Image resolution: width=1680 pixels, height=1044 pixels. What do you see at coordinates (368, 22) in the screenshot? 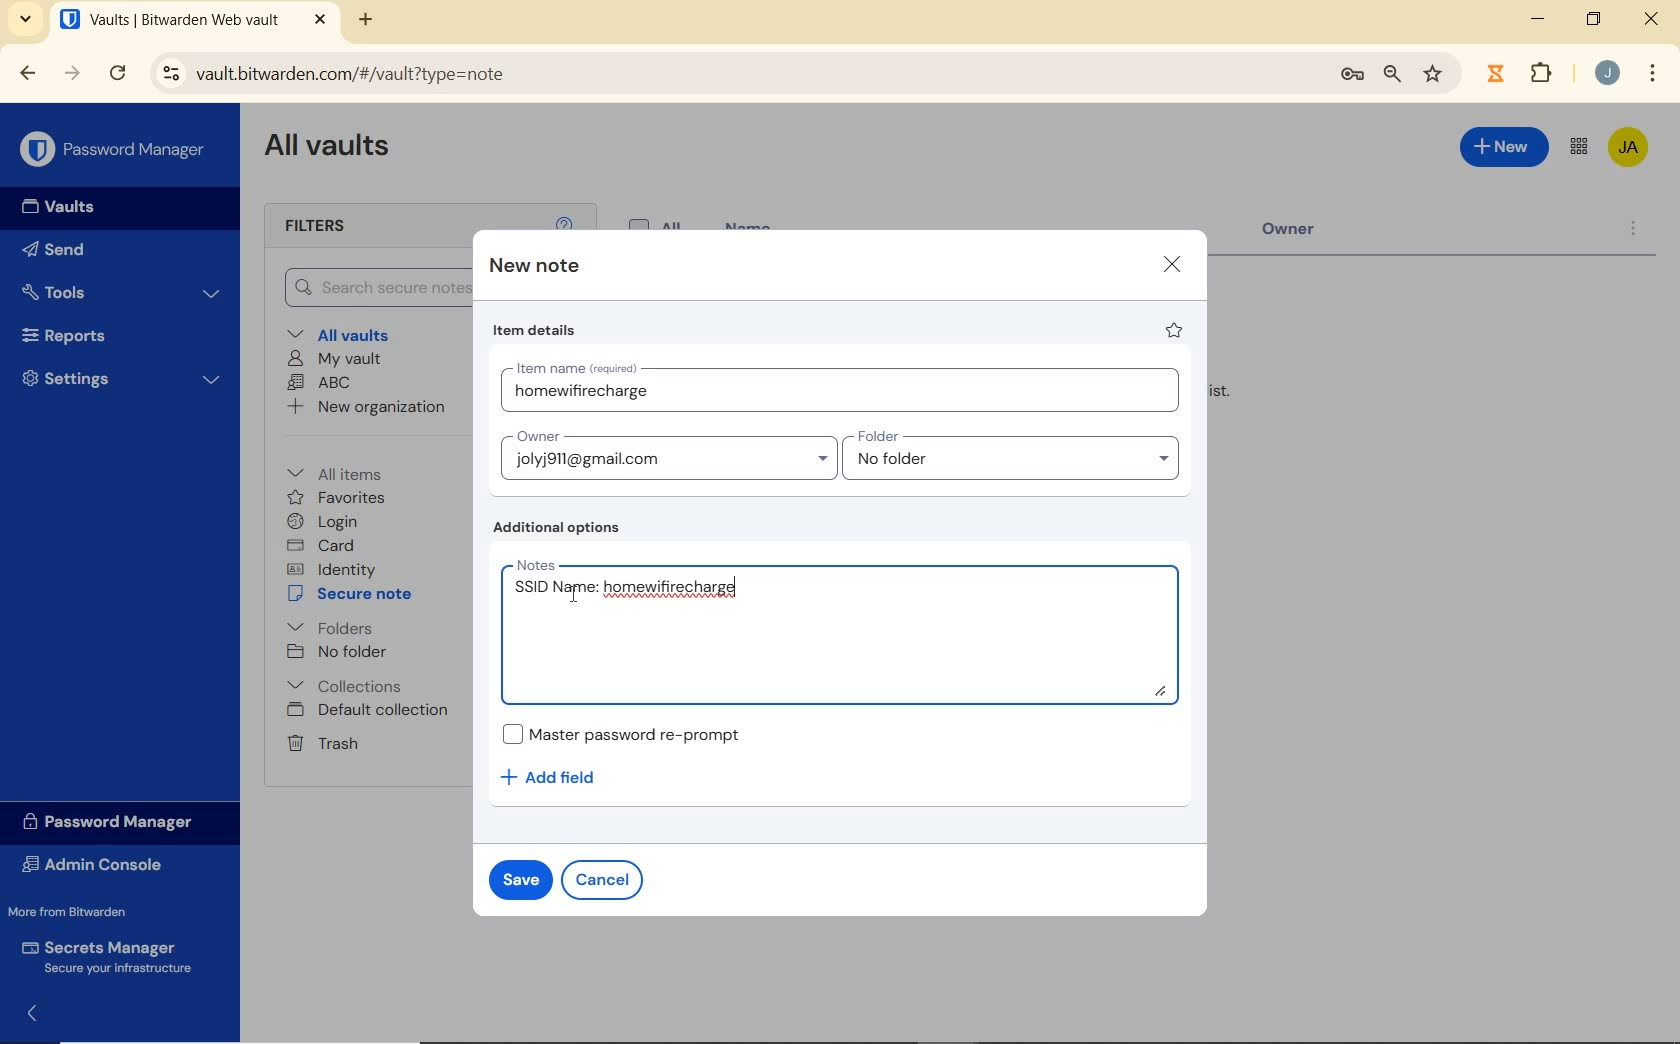
I see `new tab` at bounding box center [368, 22].